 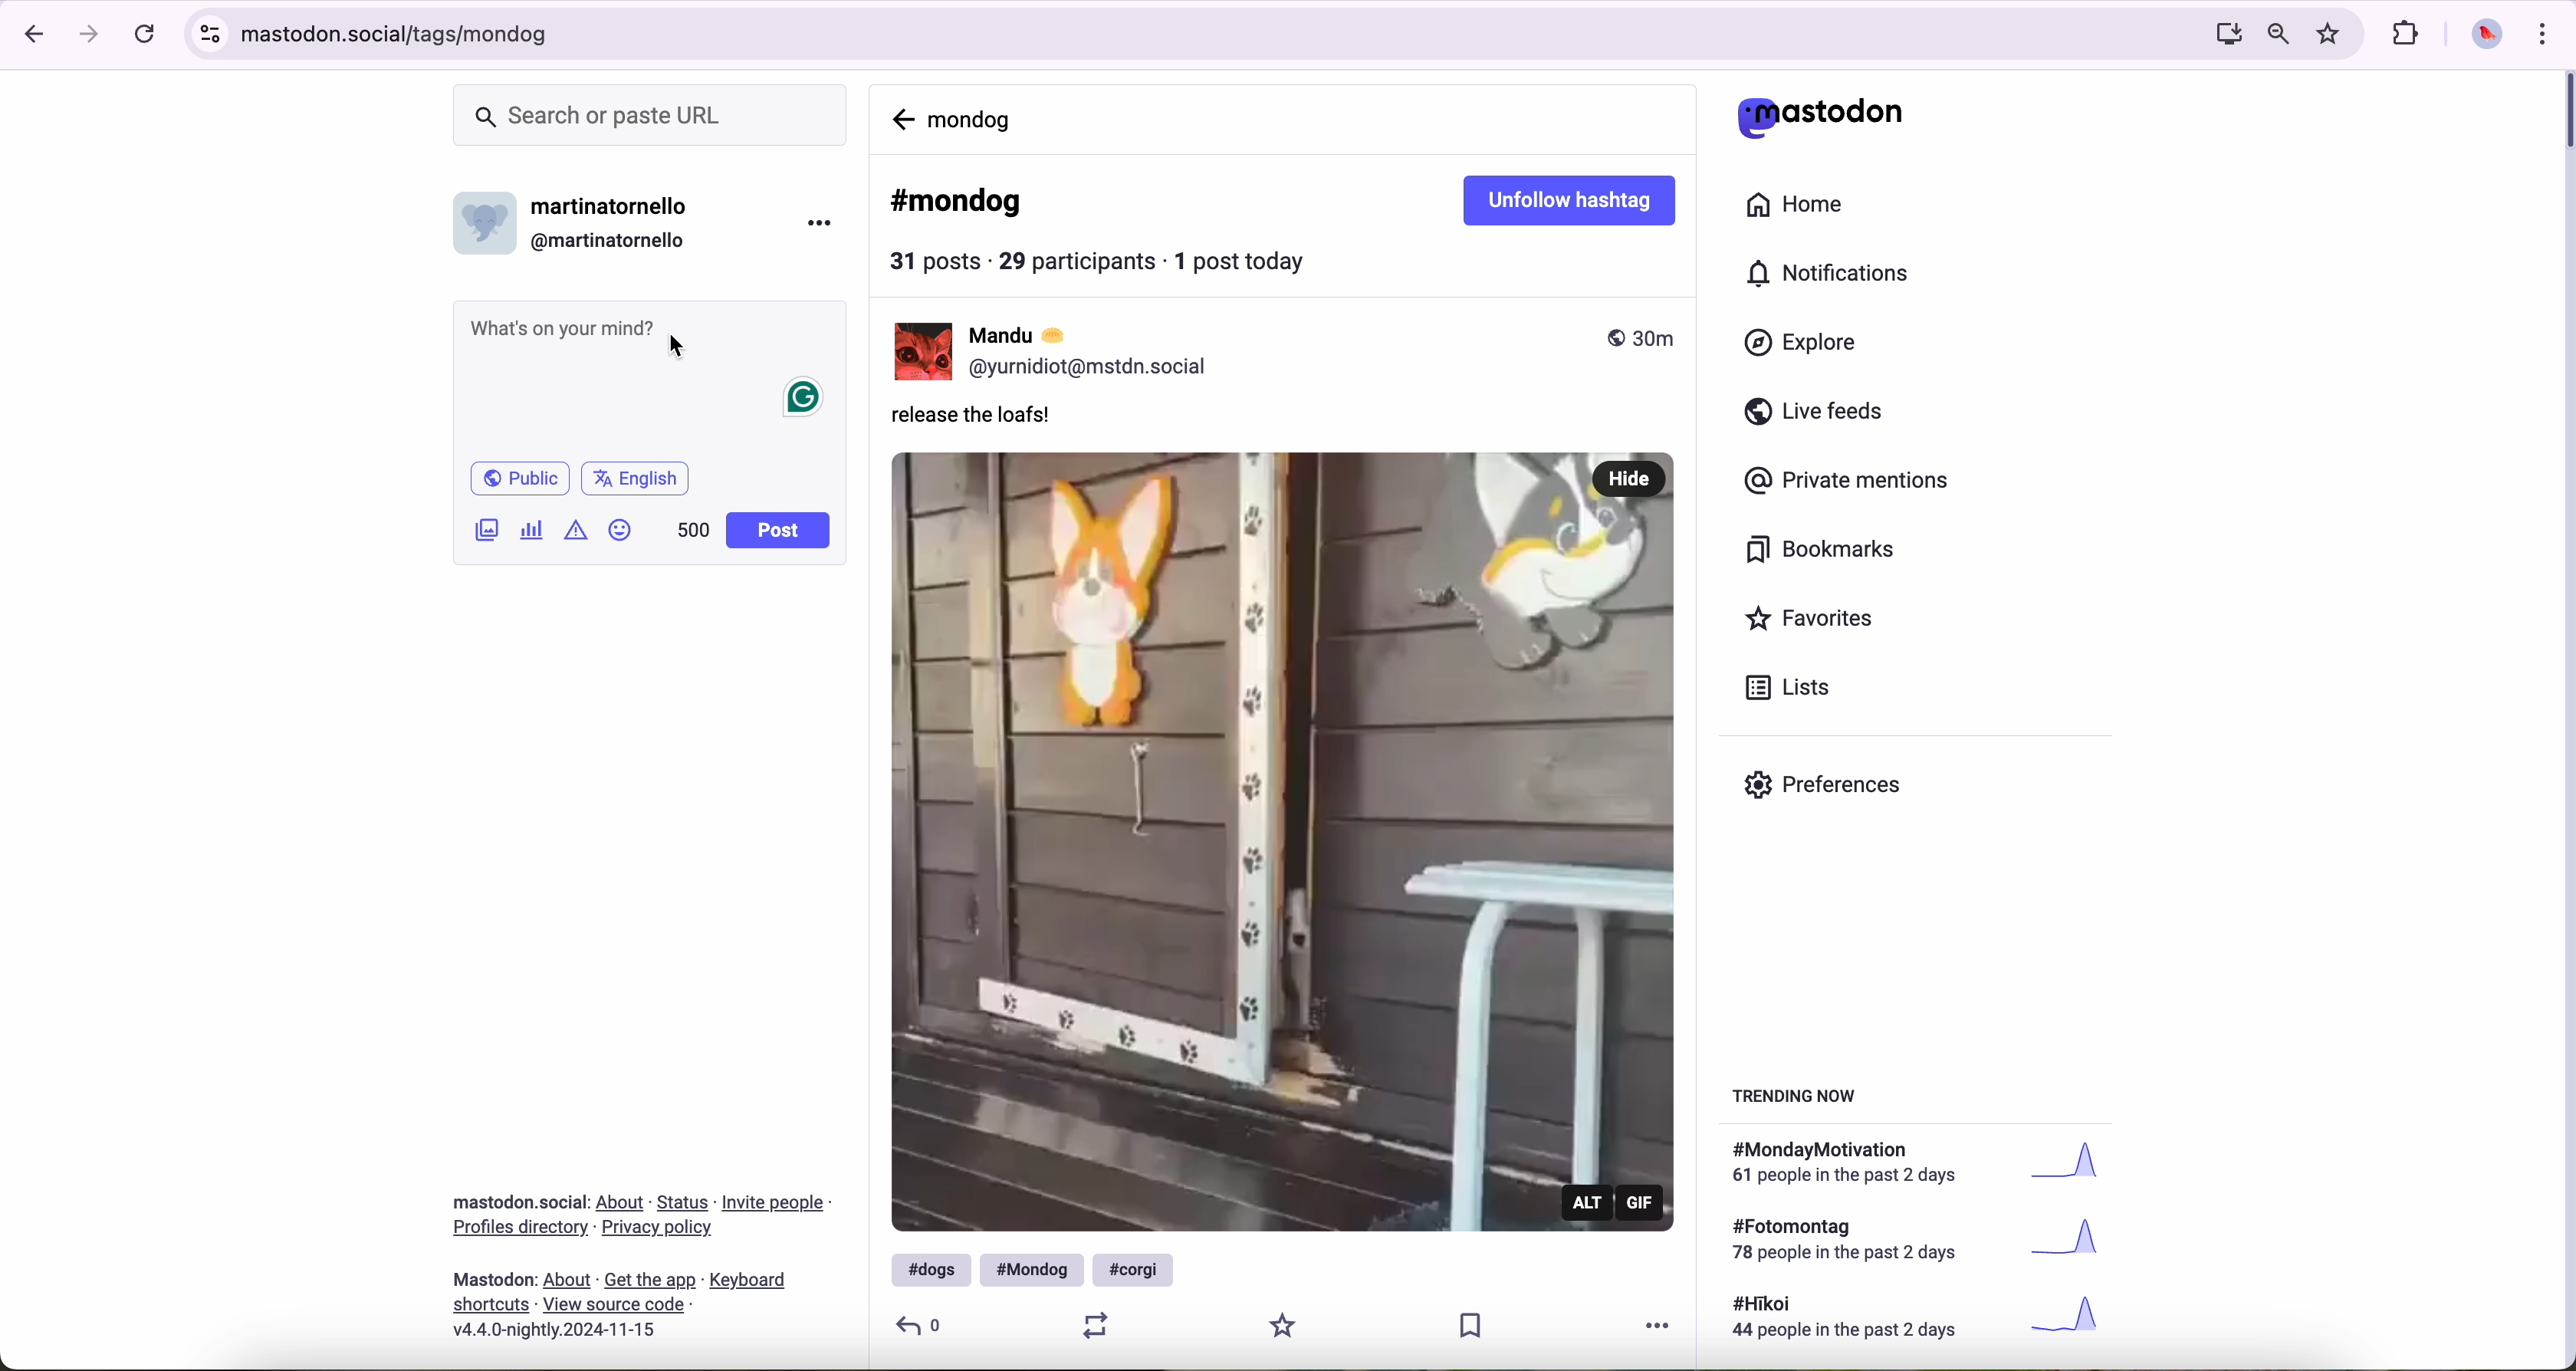 I want to click on navigate foward, so click(x=92, y=35).